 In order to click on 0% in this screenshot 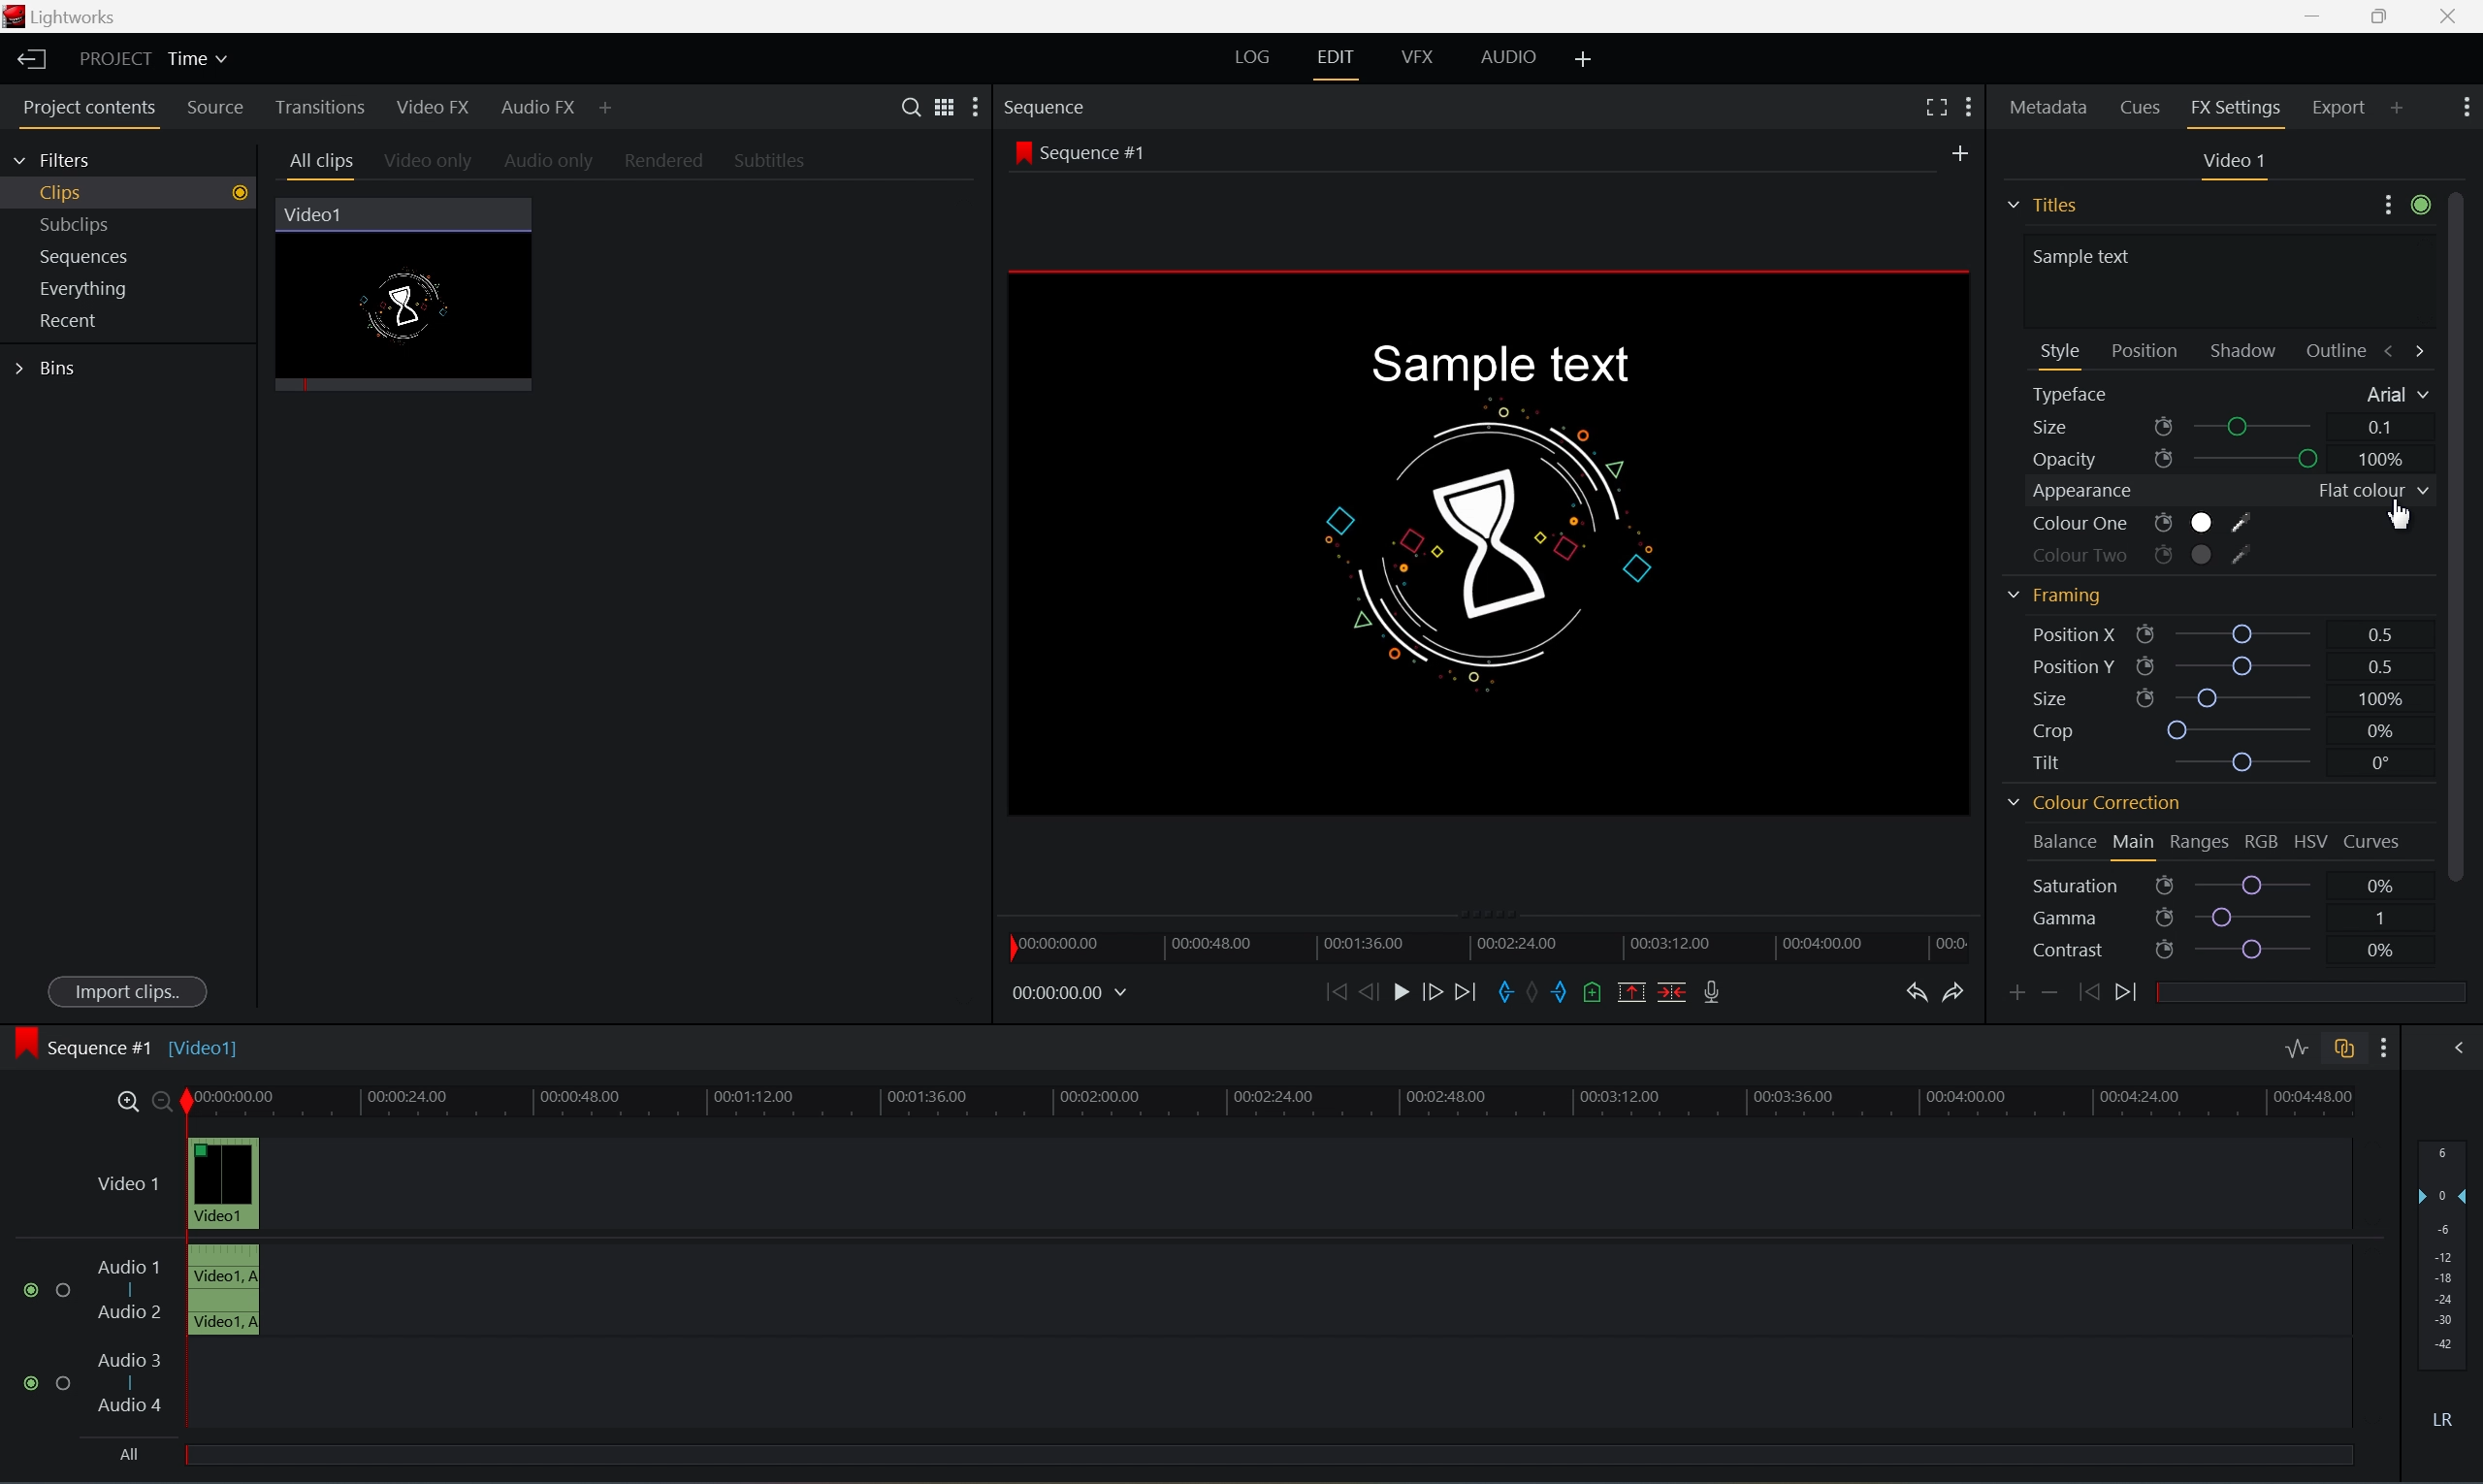, I will do `click(2382, 731)`.